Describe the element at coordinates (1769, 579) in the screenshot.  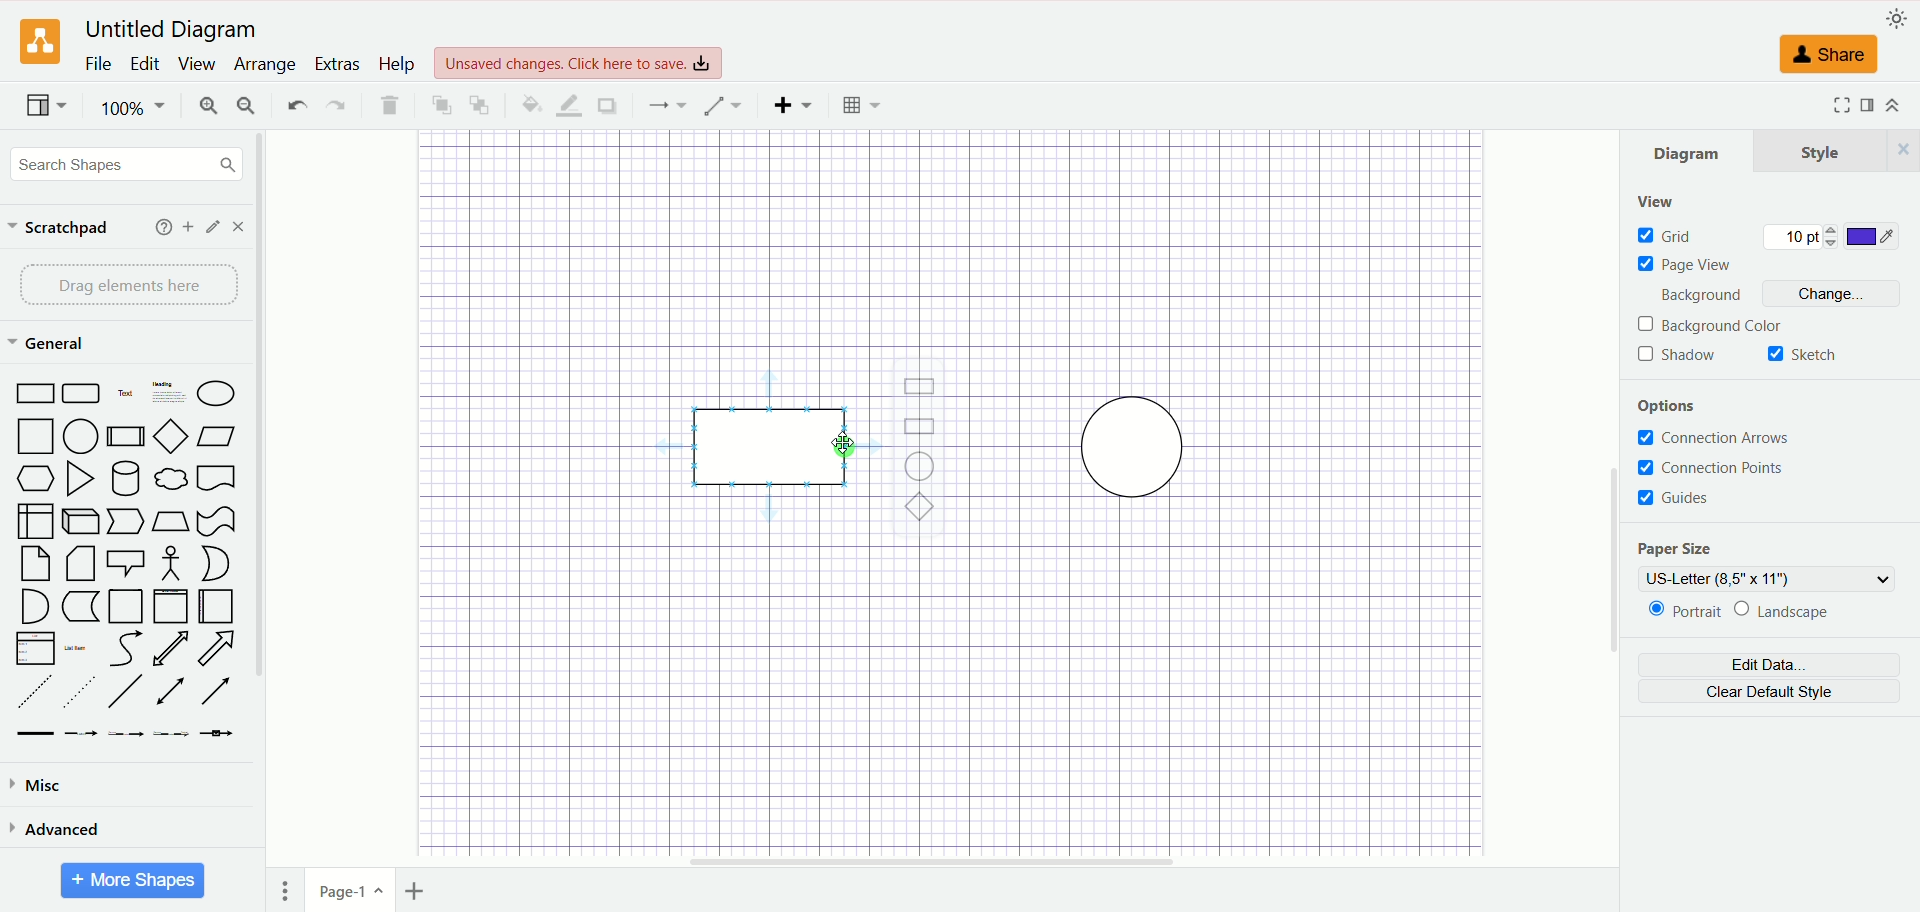
I see `US-letter (8,5" x 11")` at that location.